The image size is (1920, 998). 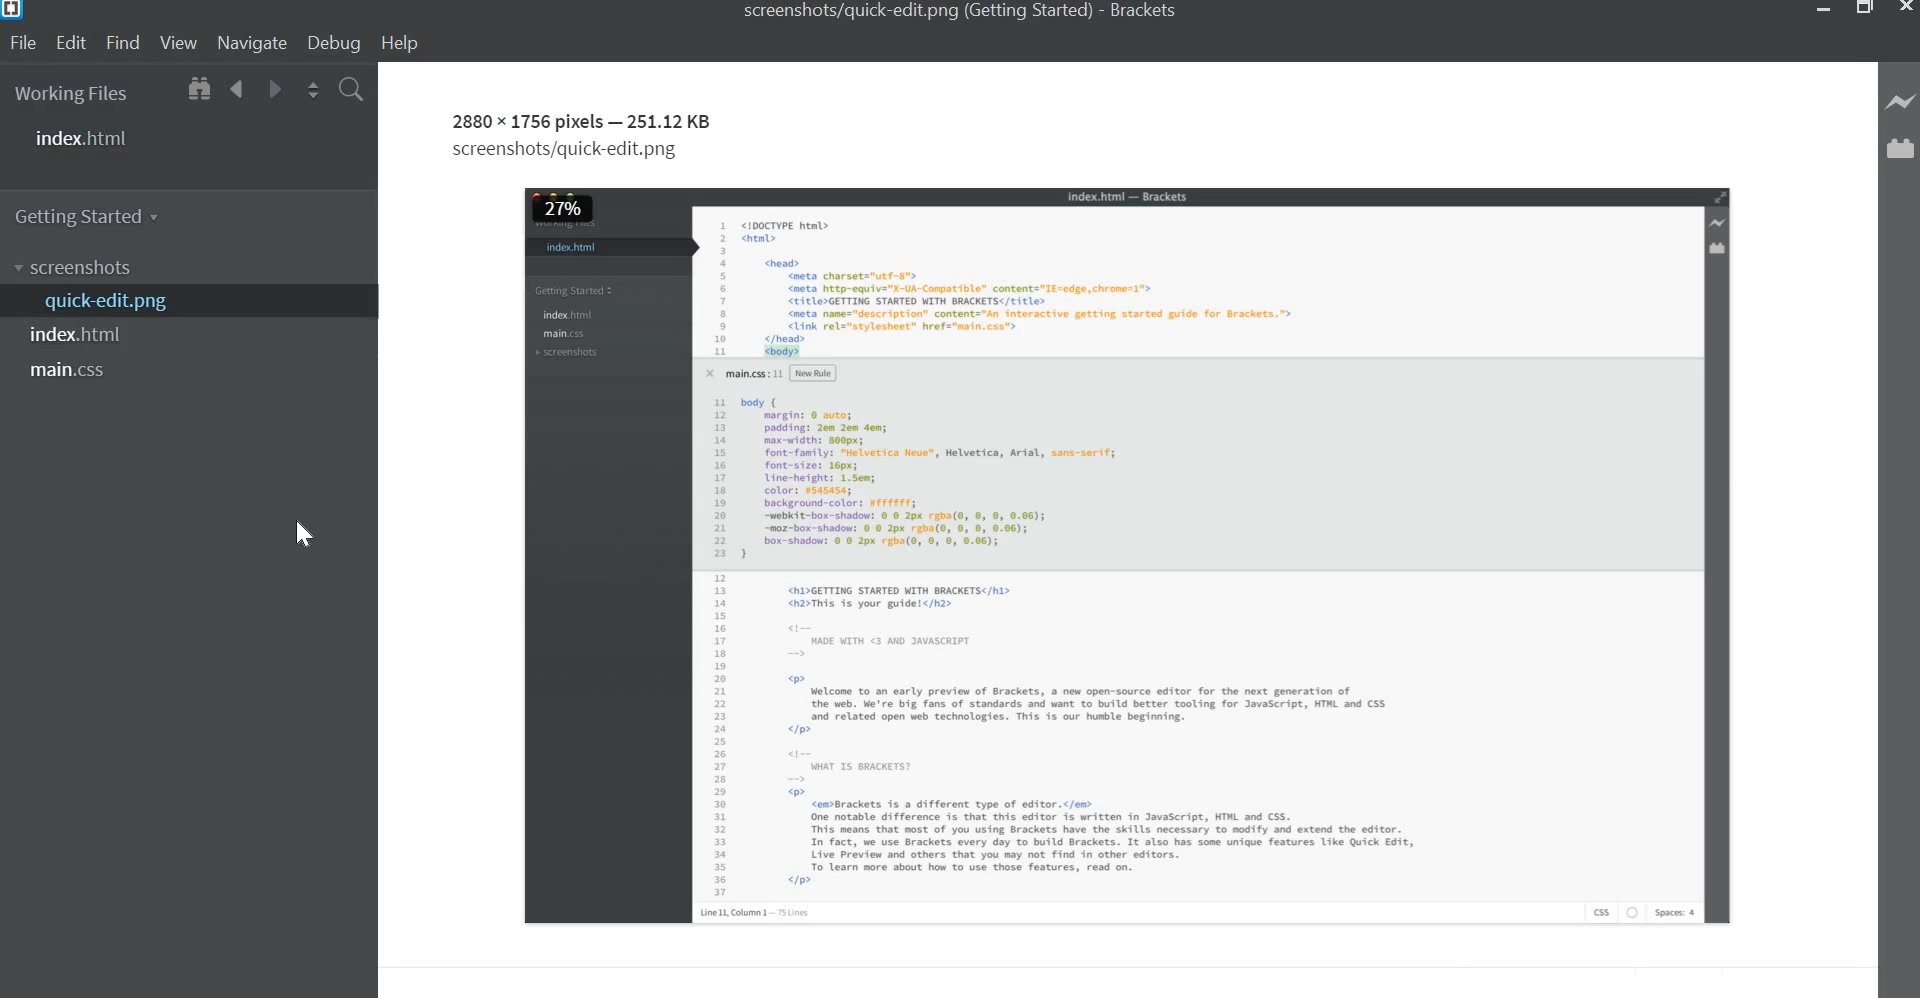 I want to click on , so click(x=1862, y=10).